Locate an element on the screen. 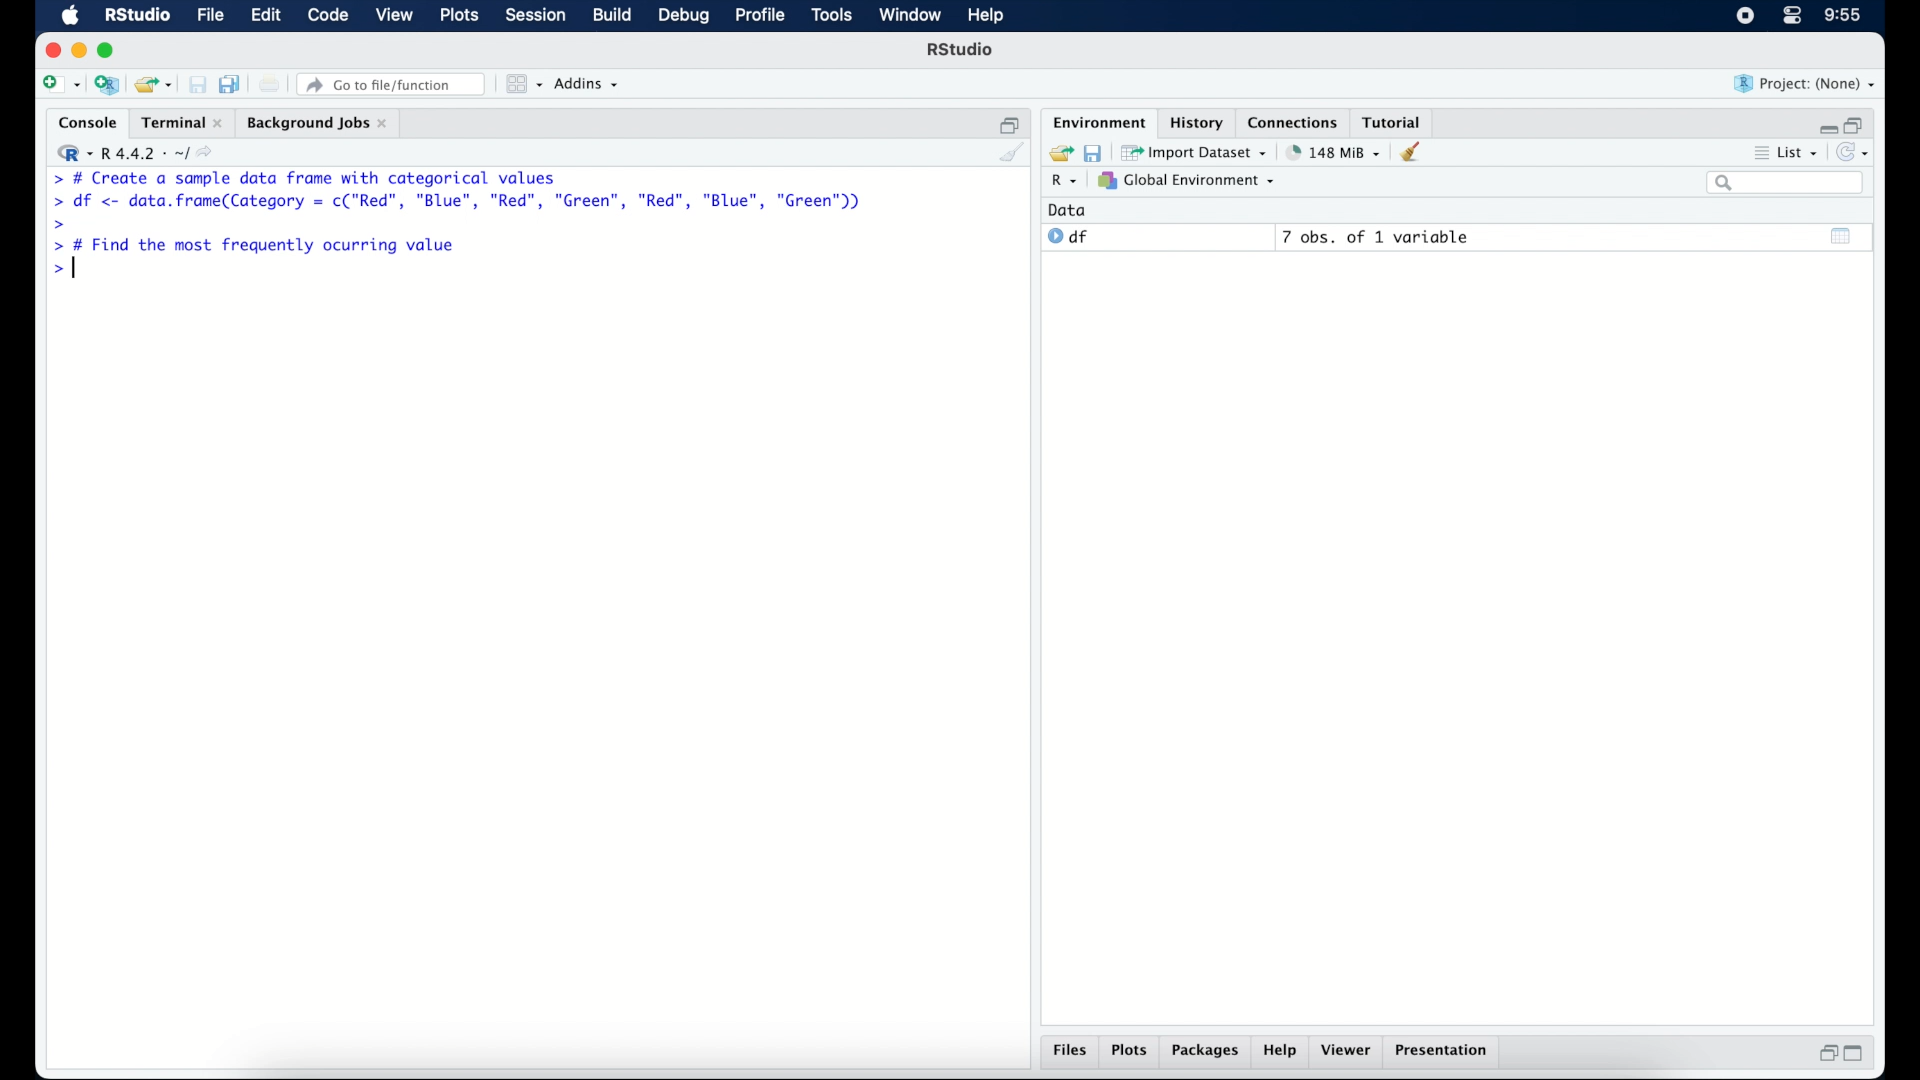  debug is located at coordinates (682, 17).